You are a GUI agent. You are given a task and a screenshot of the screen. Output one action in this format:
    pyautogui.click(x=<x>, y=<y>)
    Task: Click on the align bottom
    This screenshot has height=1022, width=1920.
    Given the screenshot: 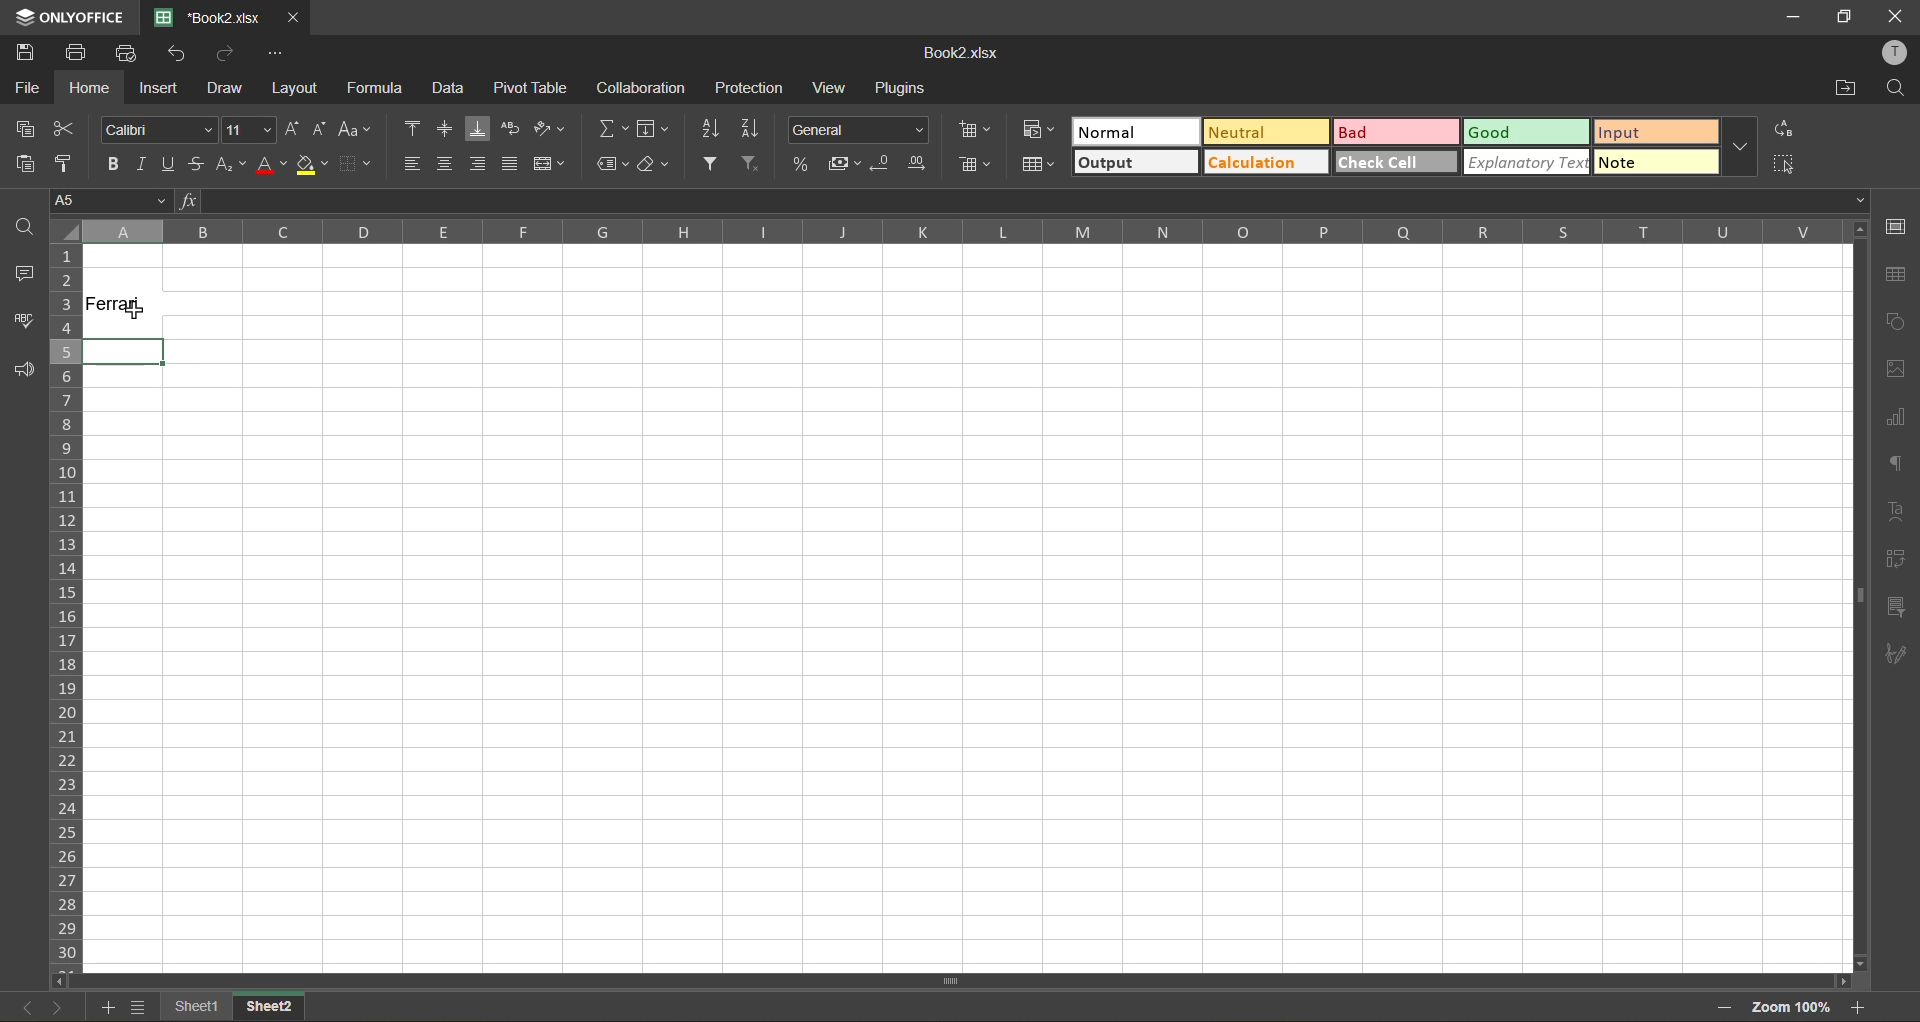 What is the action you would take?
    pyautogui.click(x=480, y=128)
    